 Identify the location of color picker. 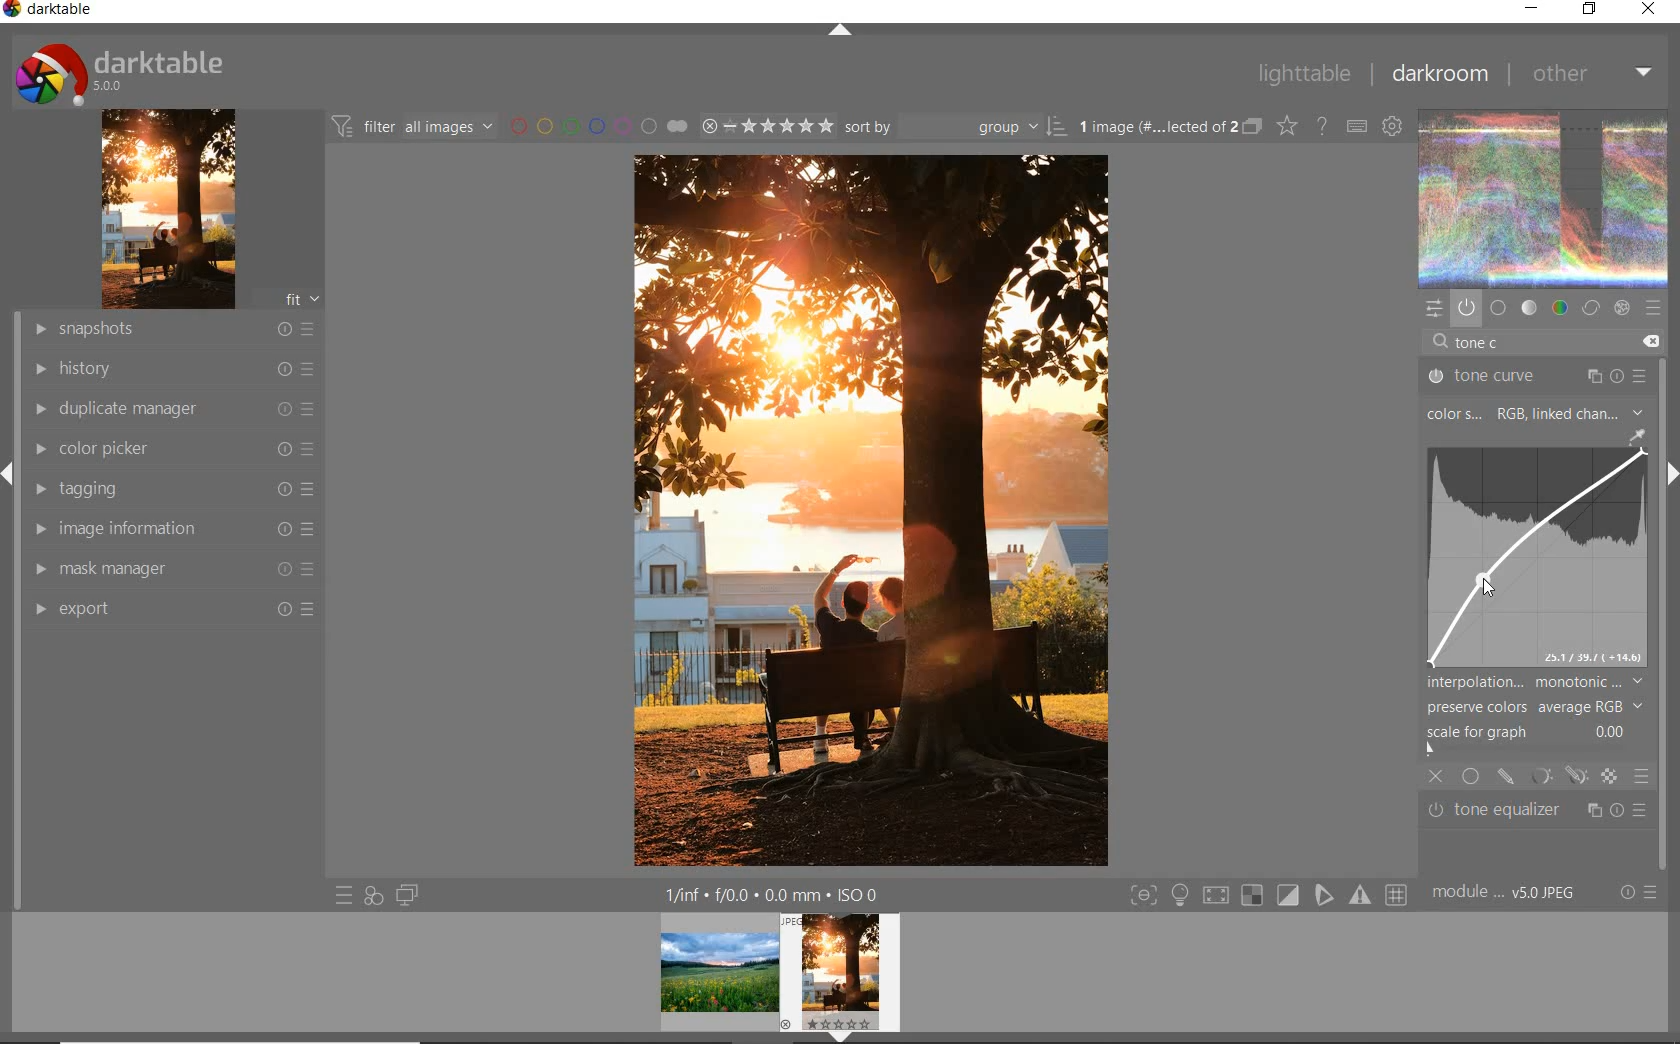
(168, 448).